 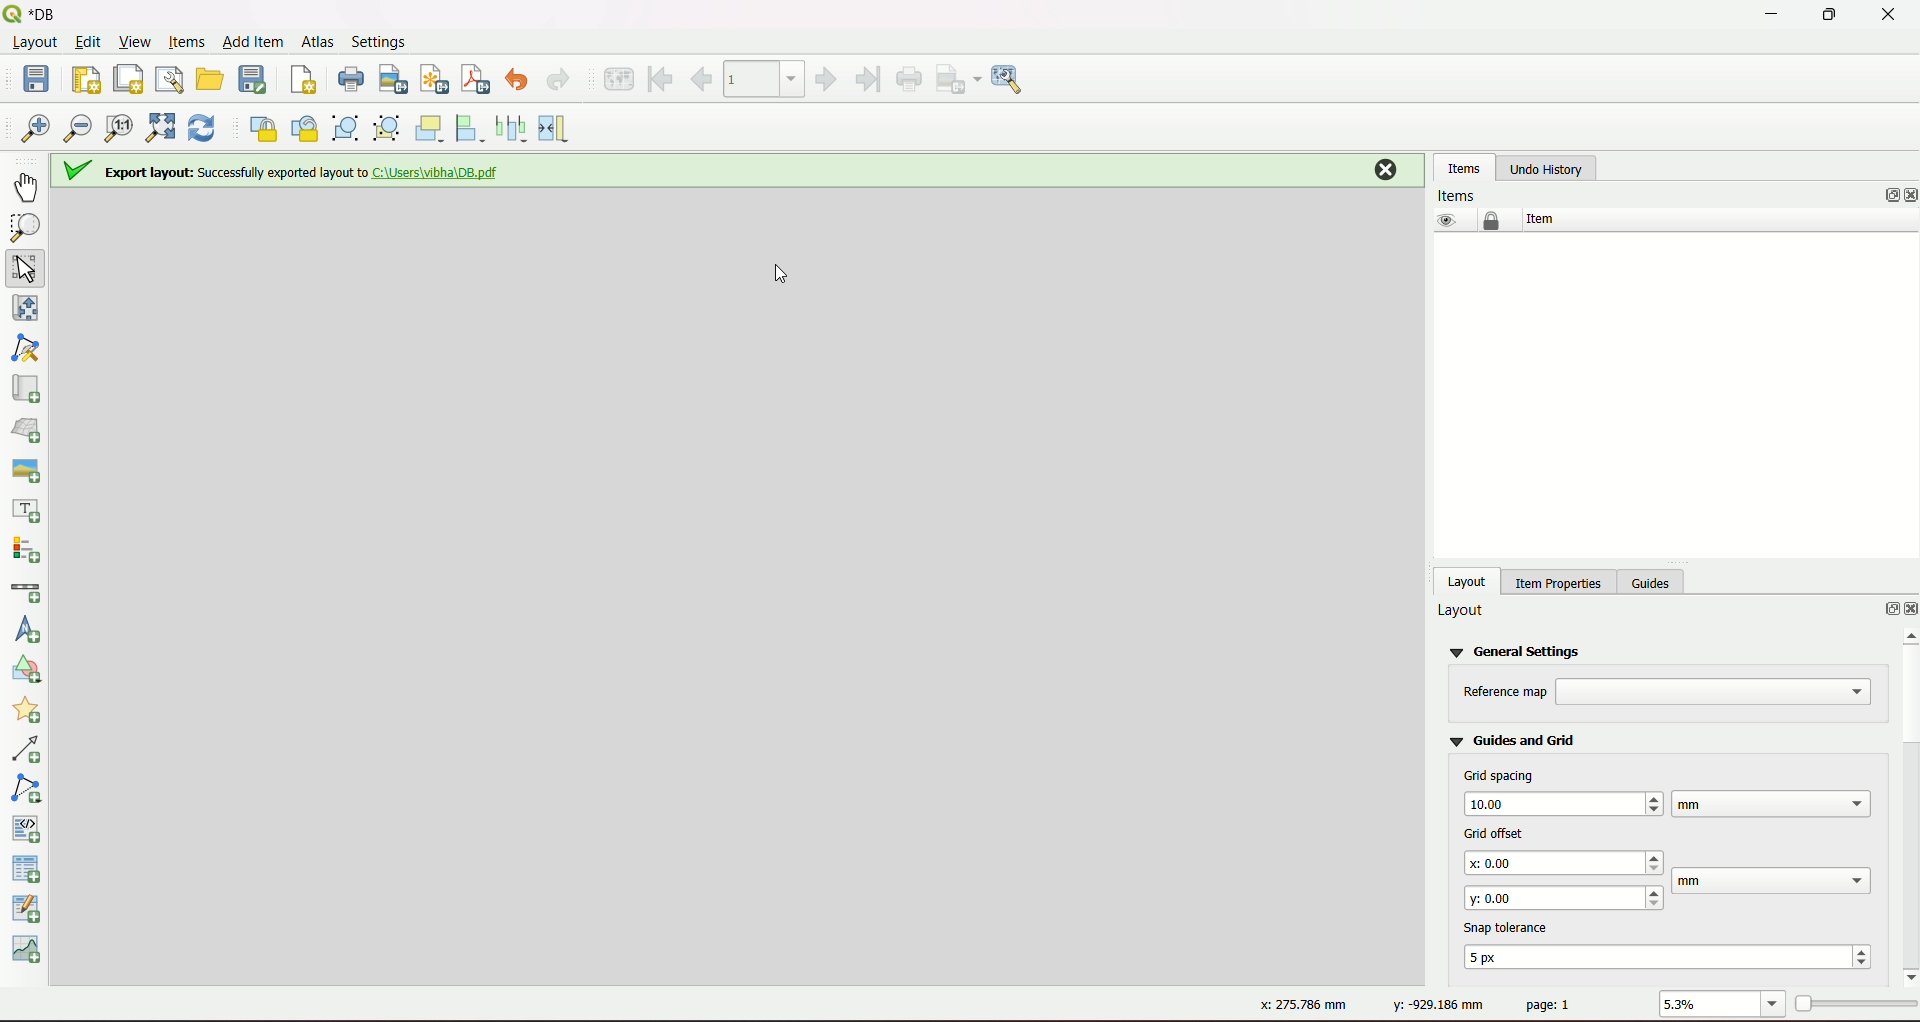 I want to click on add map, so click(x=26, y=389).